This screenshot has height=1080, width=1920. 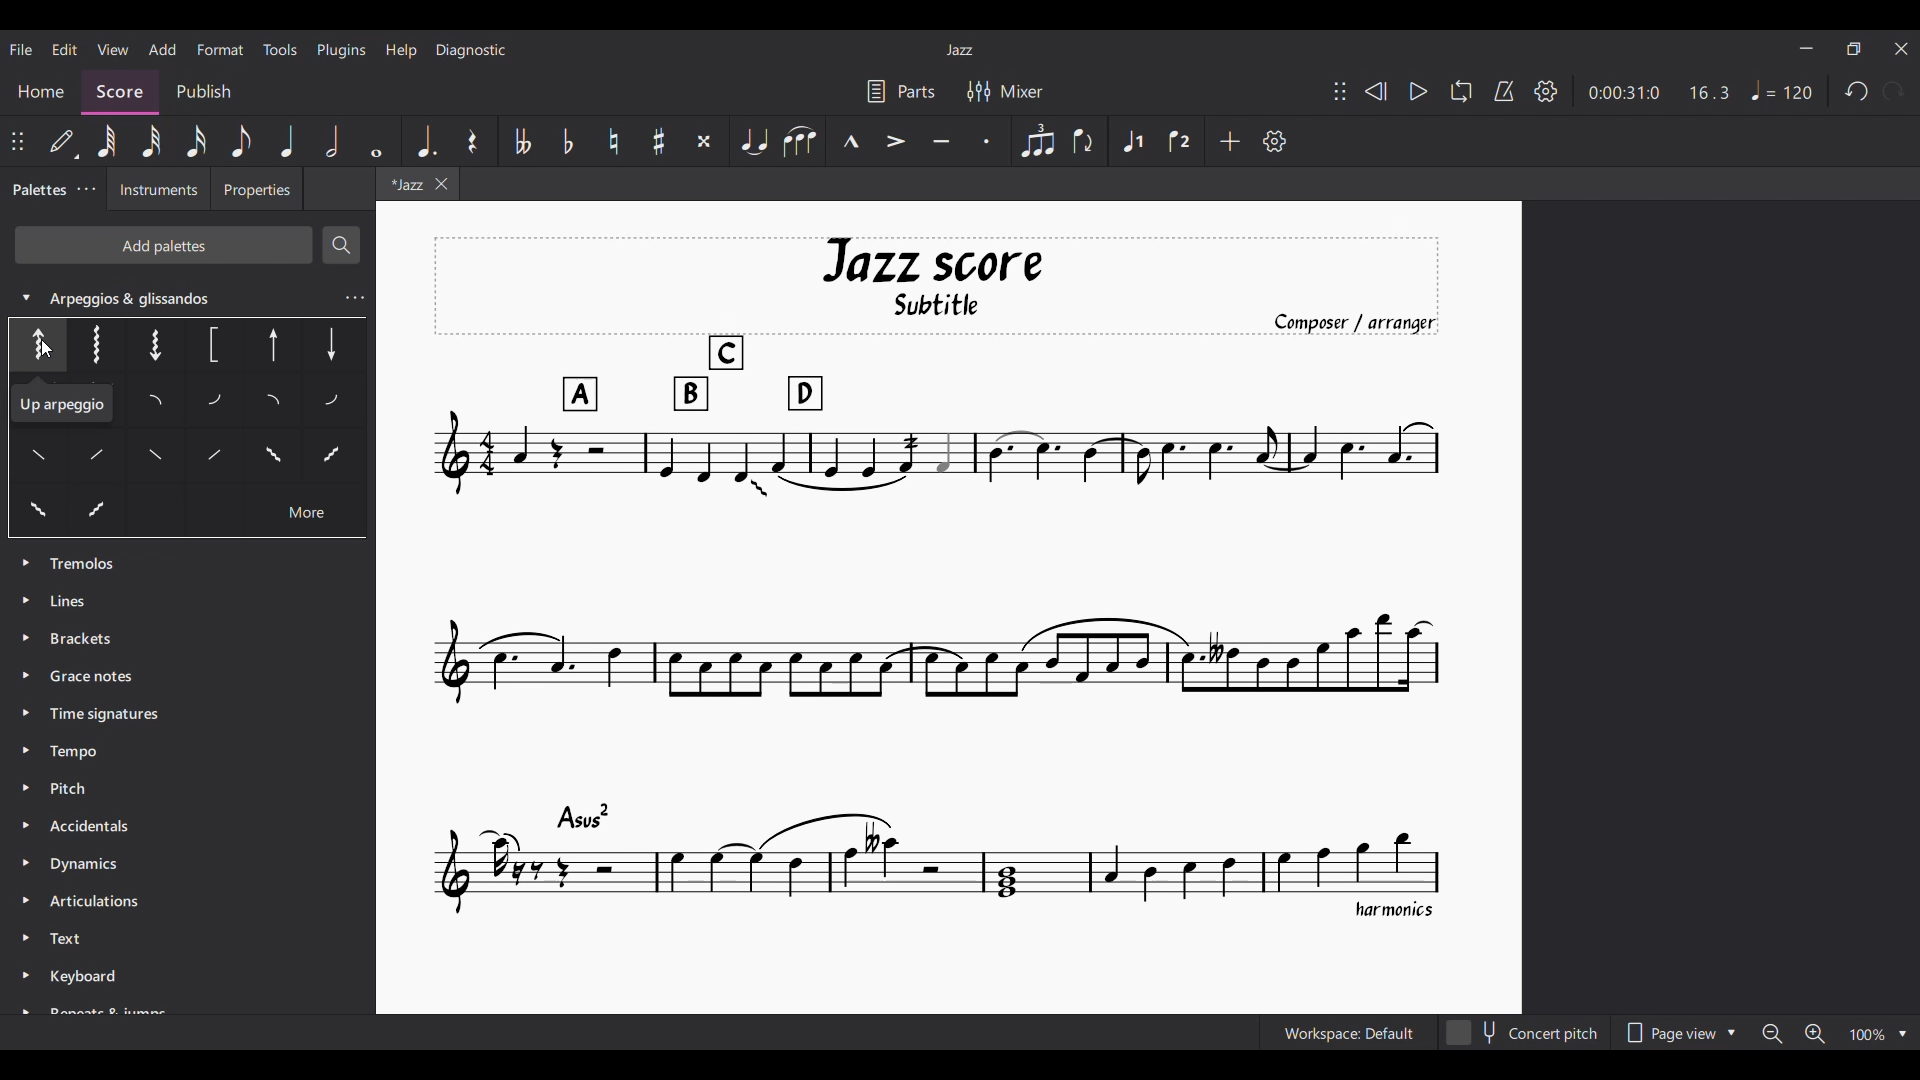 What do you see at coordinates (206, 88) in the screenshot?
I see `Publish` at bounding box center [206, 88].